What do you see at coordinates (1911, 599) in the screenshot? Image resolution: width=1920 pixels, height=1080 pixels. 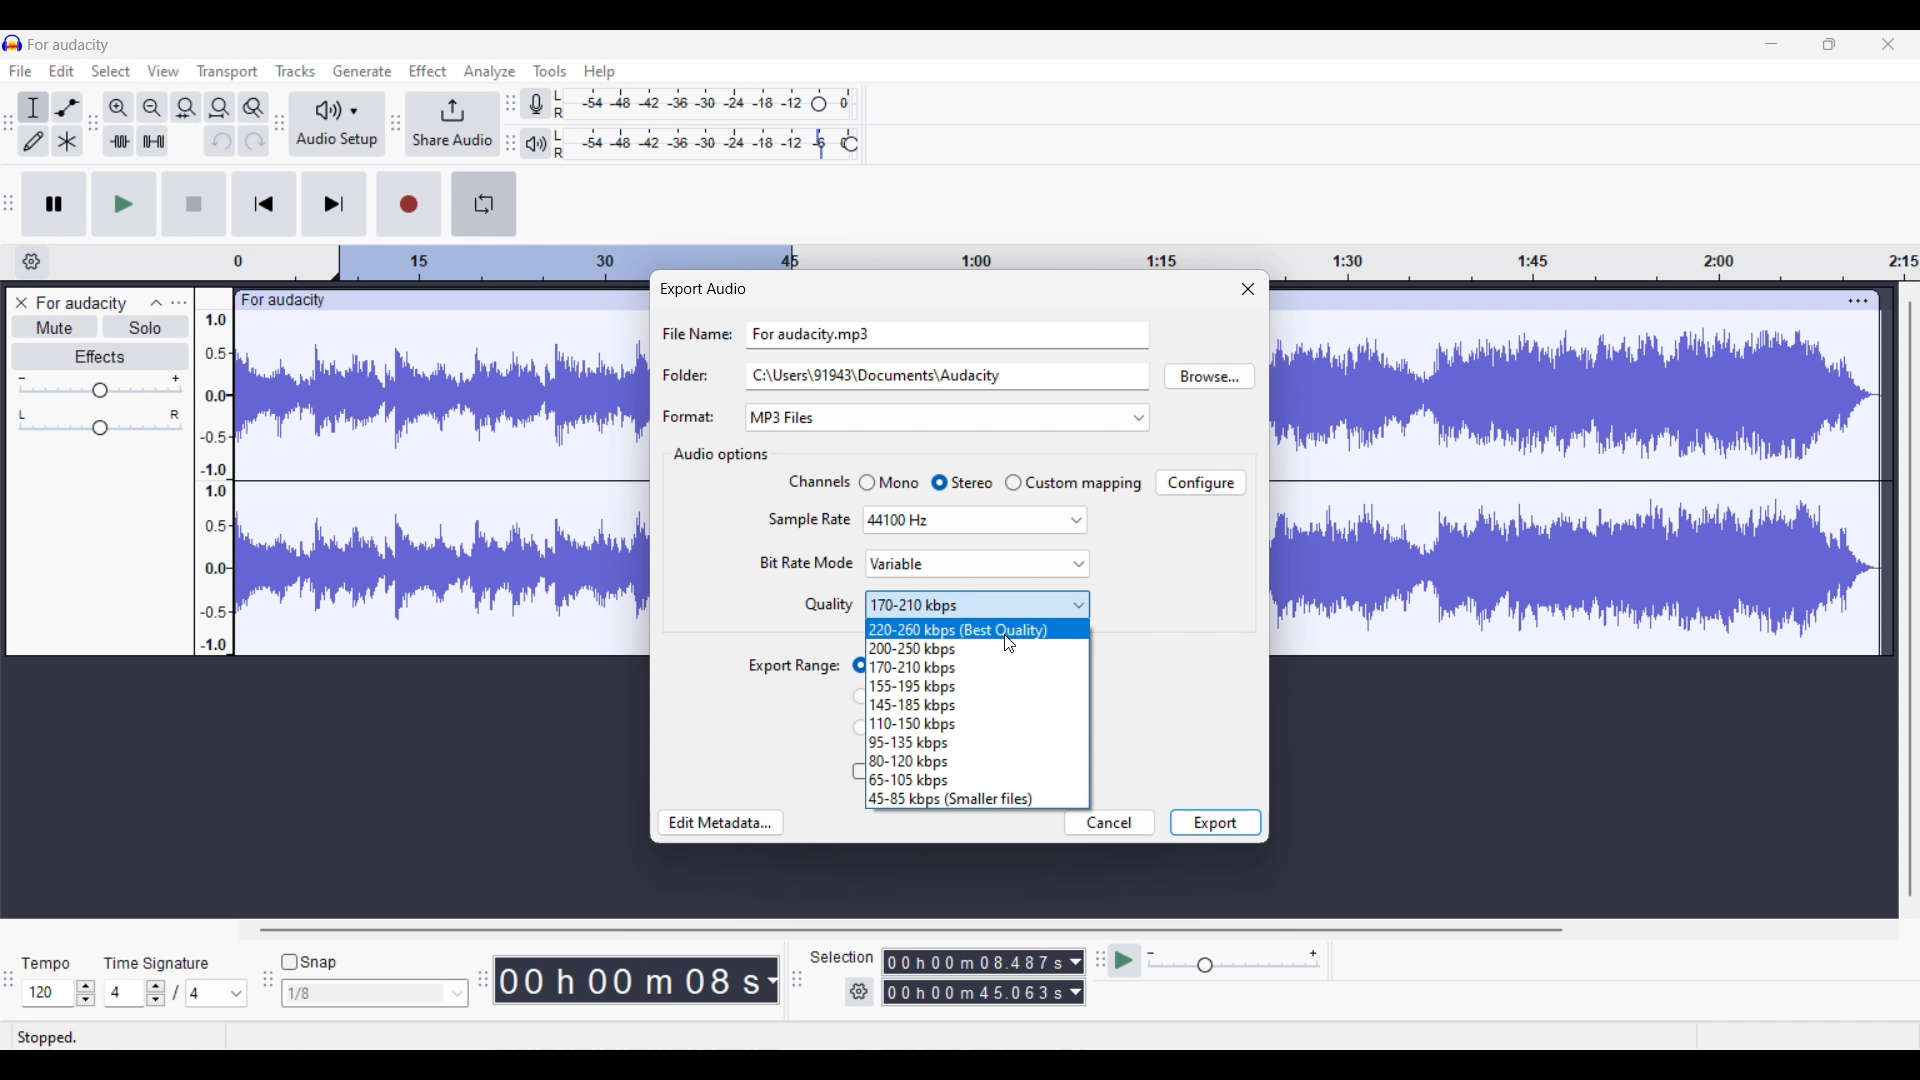 I see `Vertical slide bar` at bounding box center [1911, 599].